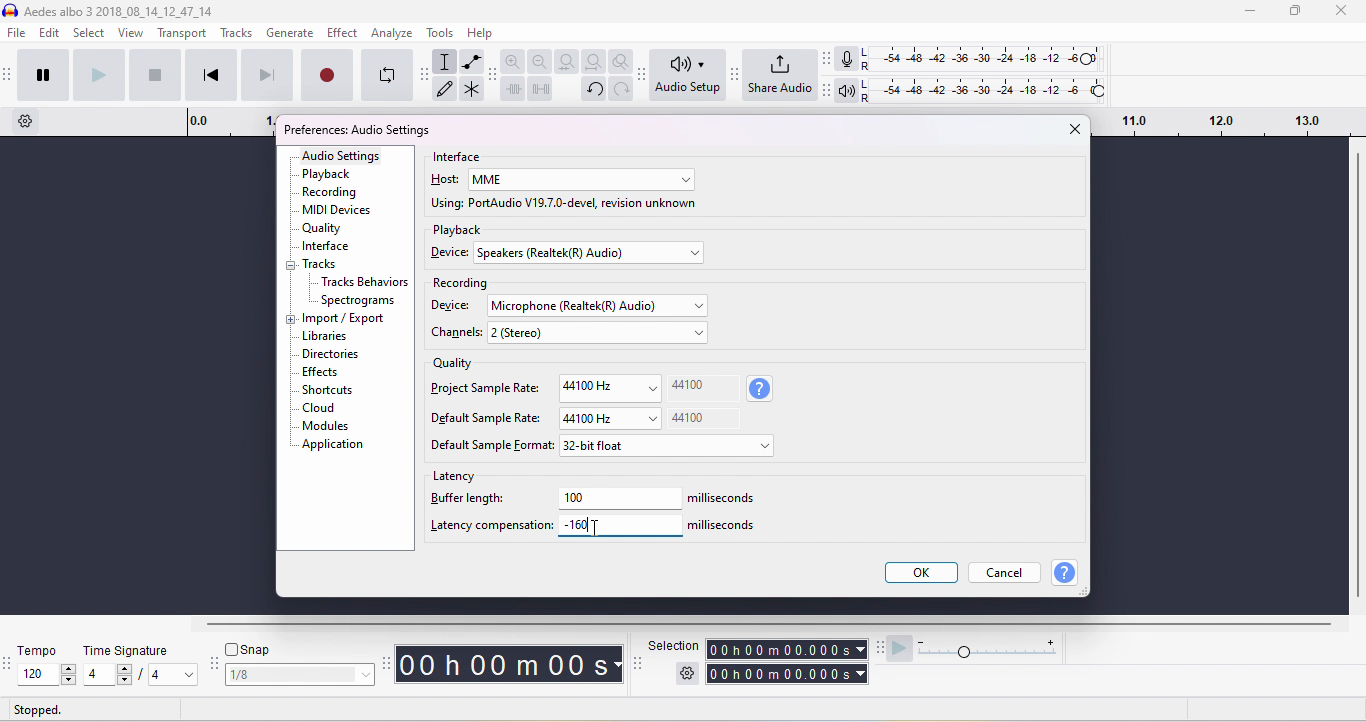 Image resolution: width=1366 pixels, height=722 pixels. Describe the element at coordinates (867, 52) in the screenshot. I see `L` at that location.